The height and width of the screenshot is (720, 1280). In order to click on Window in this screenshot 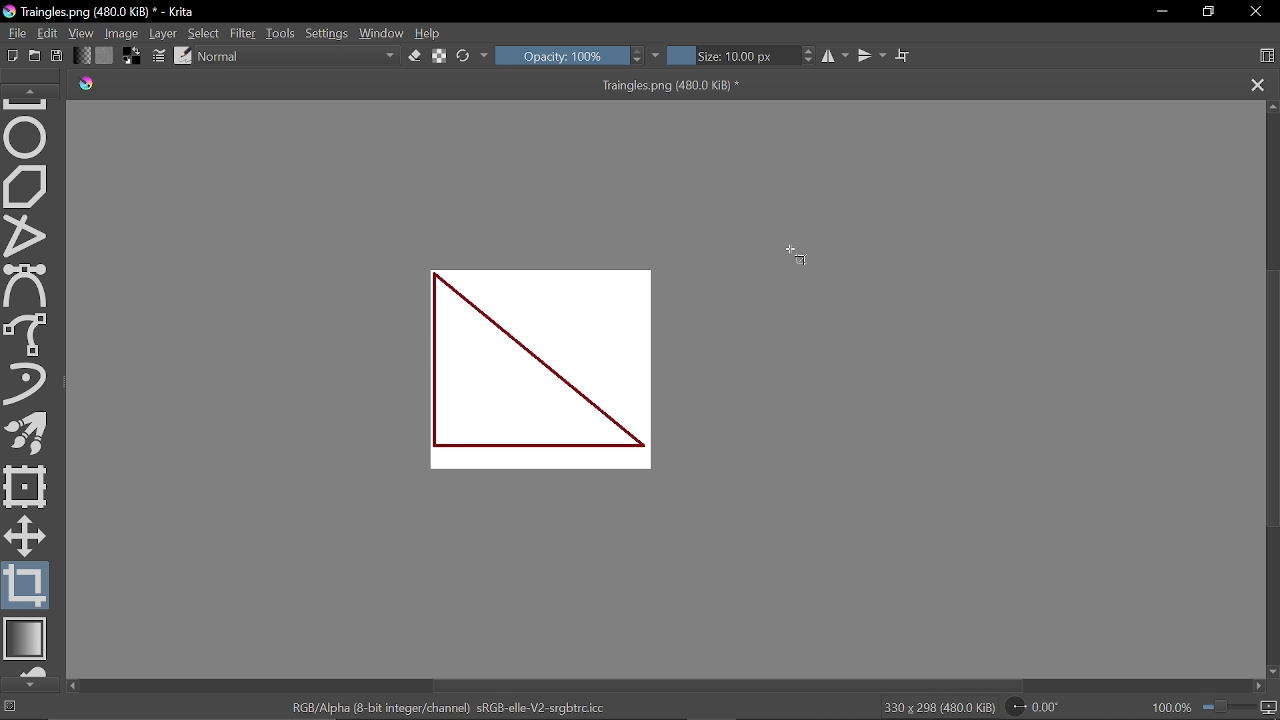, I will do `click(382, 33)`.